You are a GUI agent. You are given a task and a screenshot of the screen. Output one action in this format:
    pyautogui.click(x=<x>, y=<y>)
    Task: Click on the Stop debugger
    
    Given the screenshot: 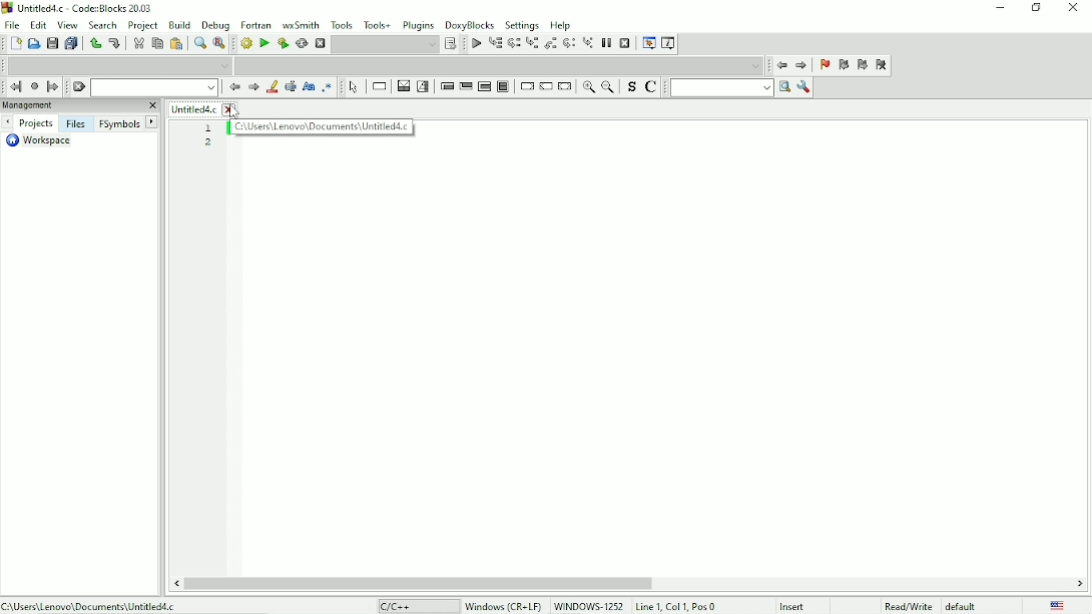 What is the action you would take?
    pyautogui.click(x=626, y=43)
    